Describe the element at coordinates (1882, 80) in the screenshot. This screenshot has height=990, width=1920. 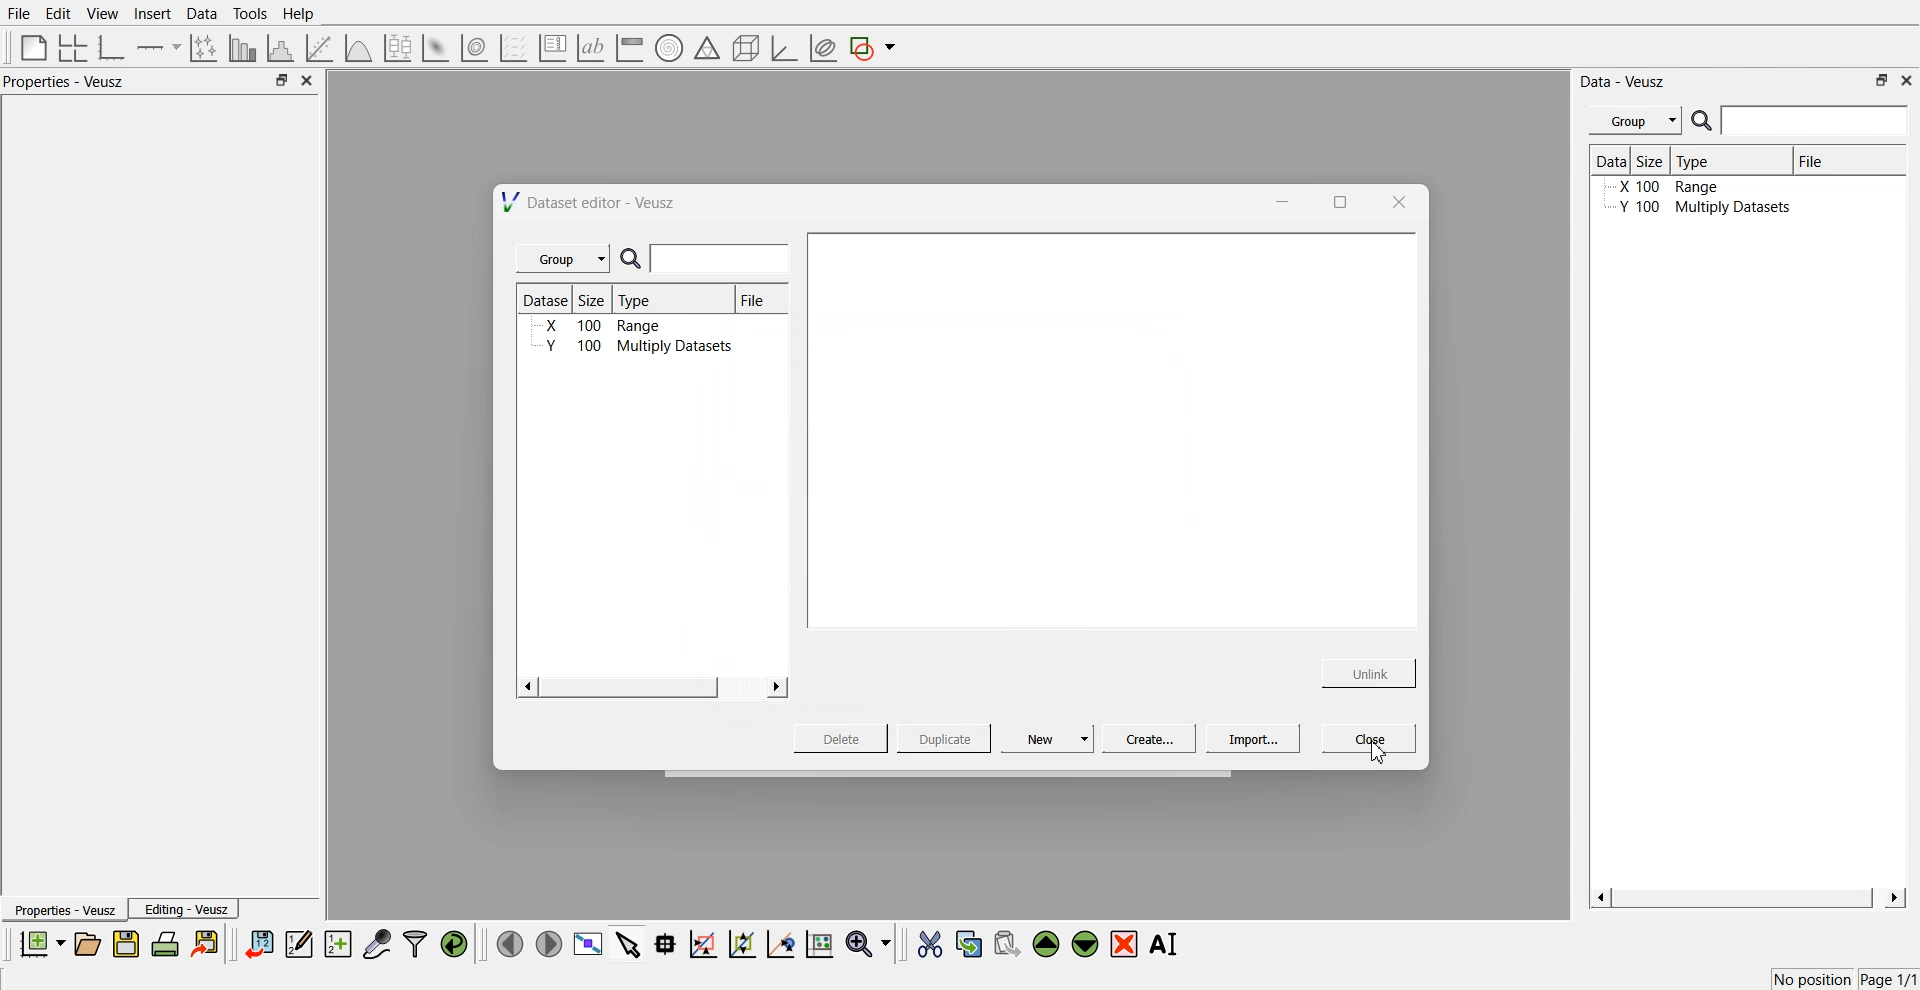
I see `minimise or maximise` at that location.